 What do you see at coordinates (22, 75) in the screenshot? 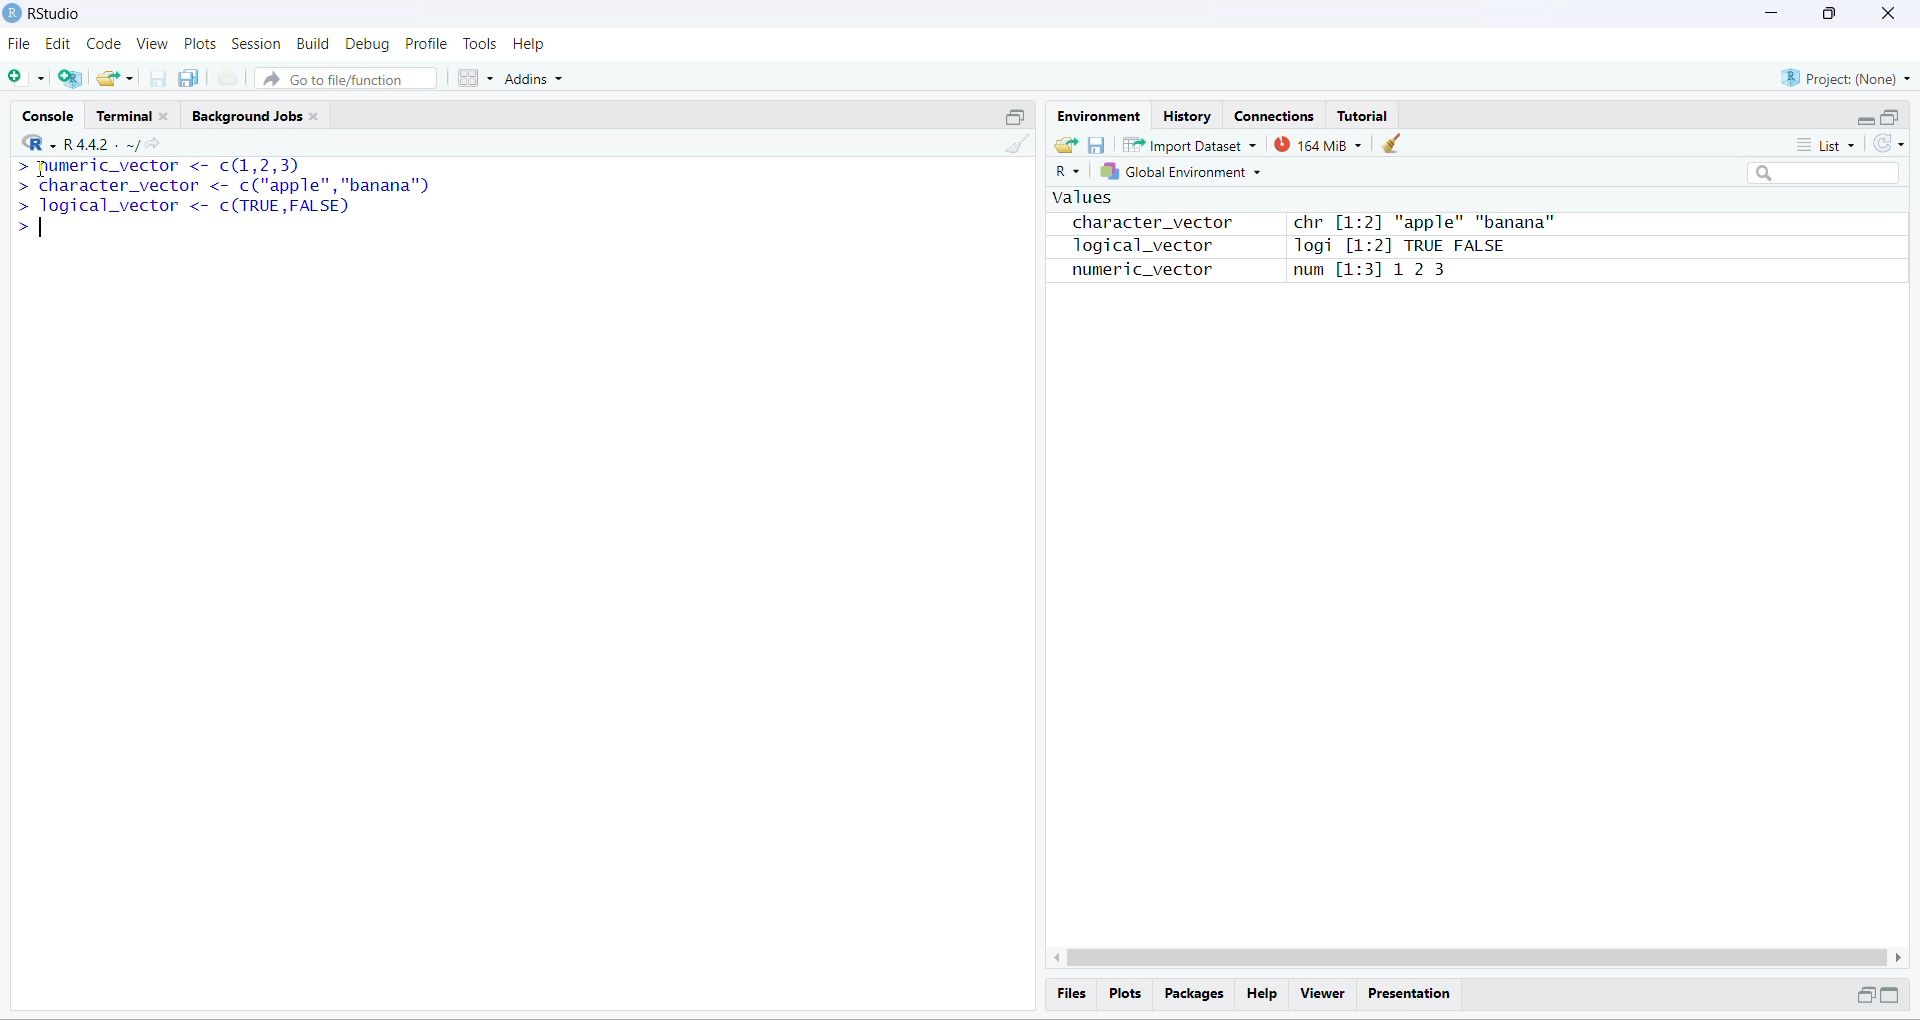
I see `new file` at bounding box center [22, 75].